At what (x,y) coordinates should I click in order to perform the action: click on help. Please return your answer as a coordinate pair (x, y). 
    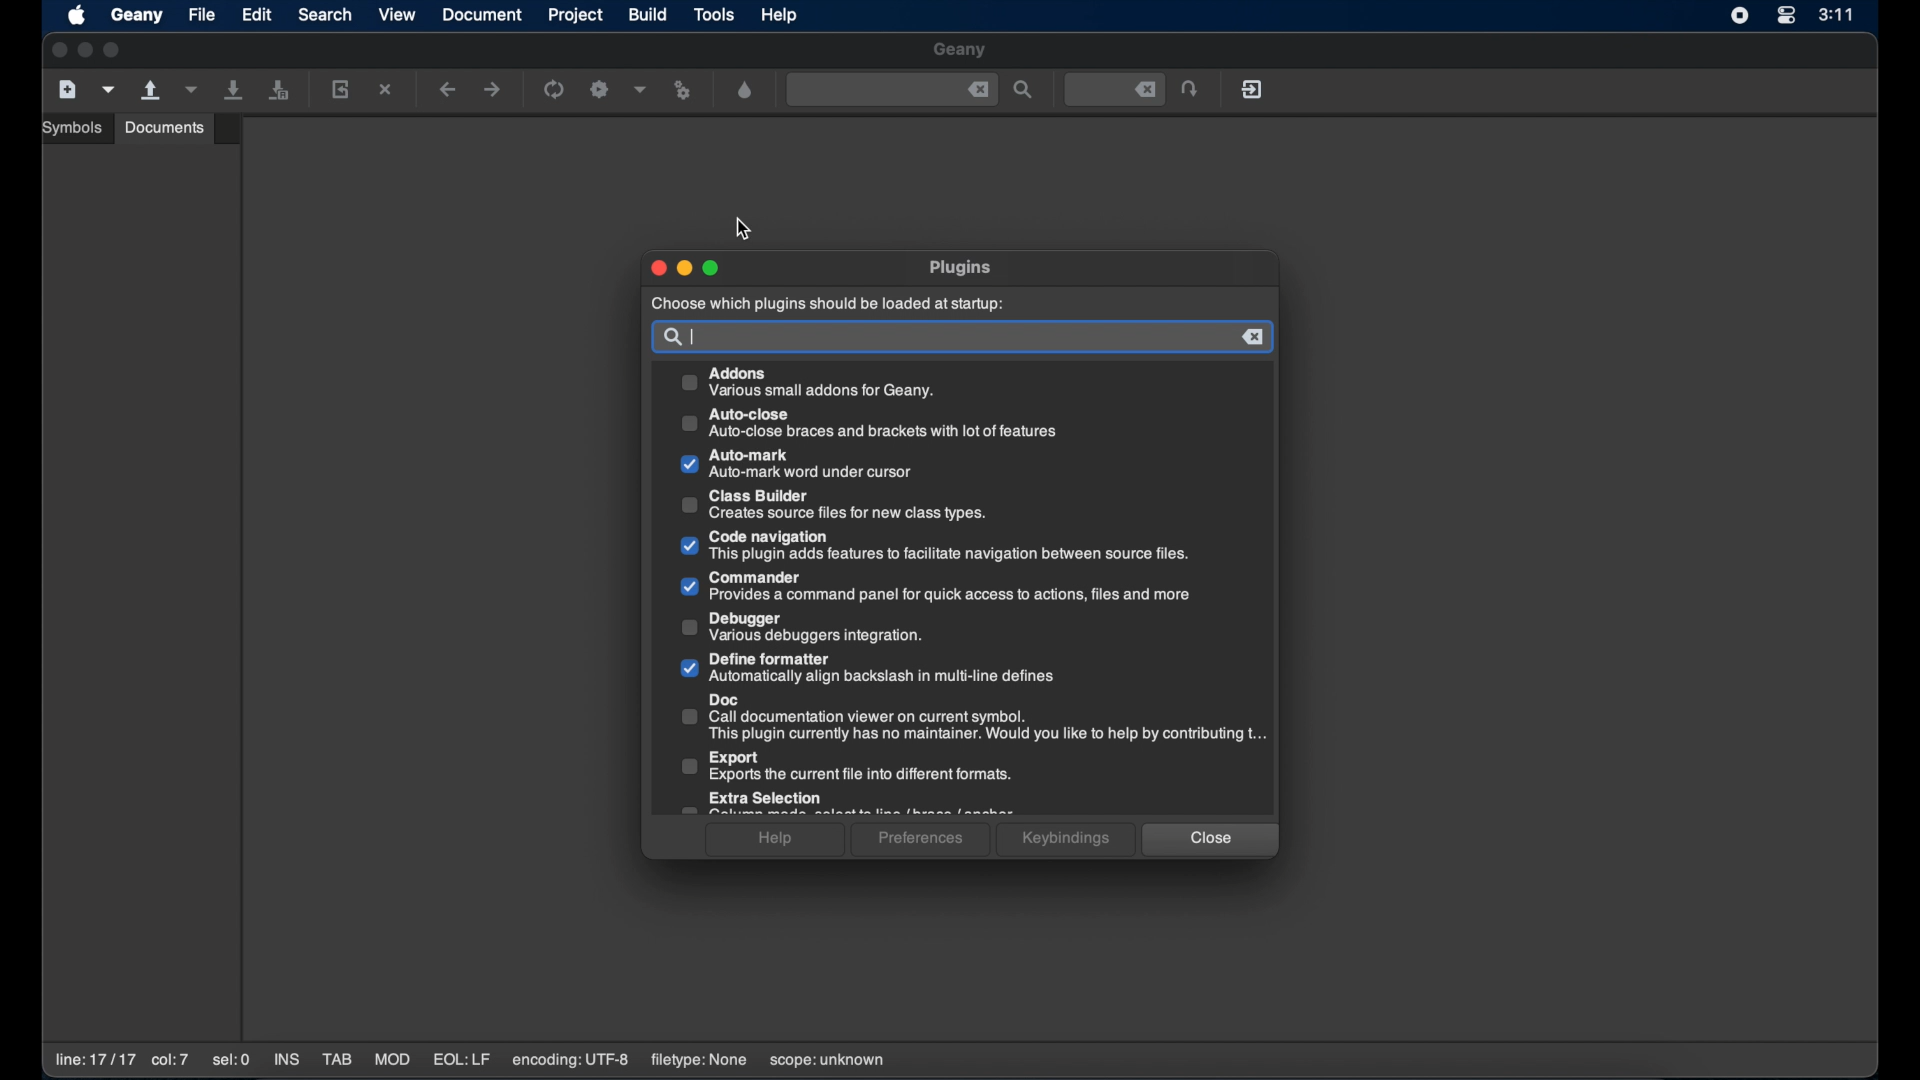
    Looking at the image, I should click on (773, 839).